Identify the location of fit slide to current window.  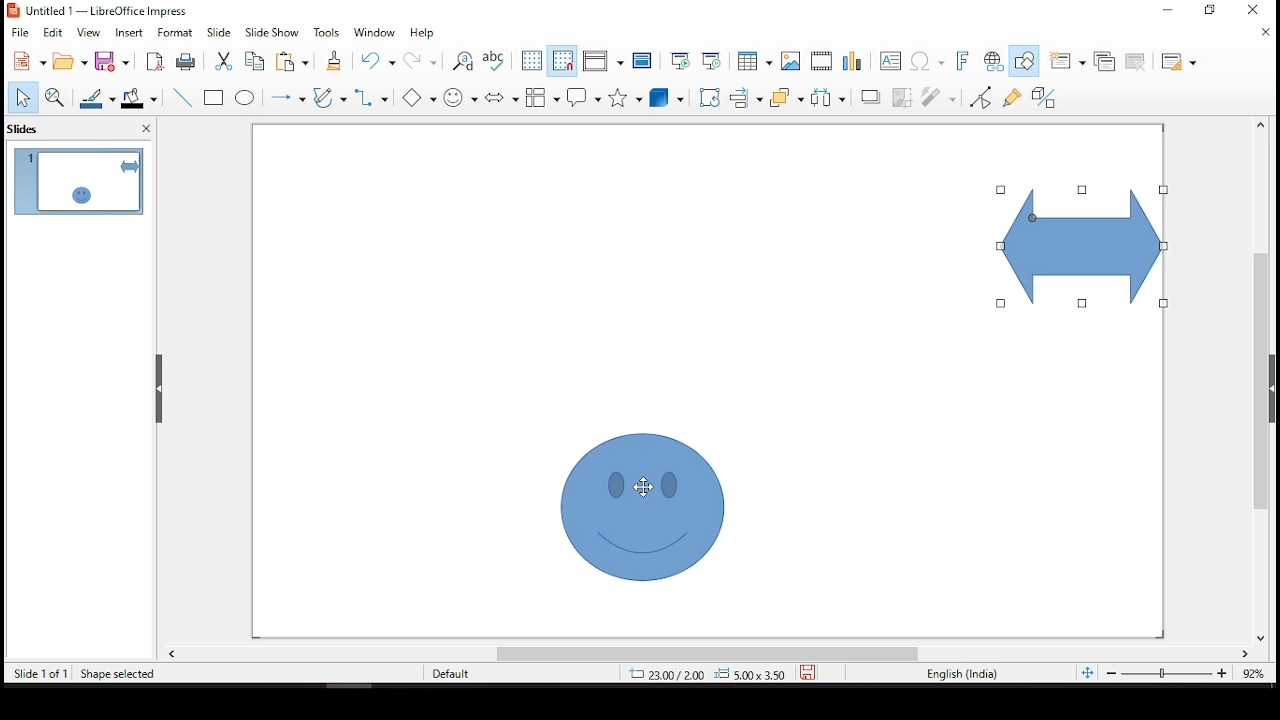
(1085, 672).